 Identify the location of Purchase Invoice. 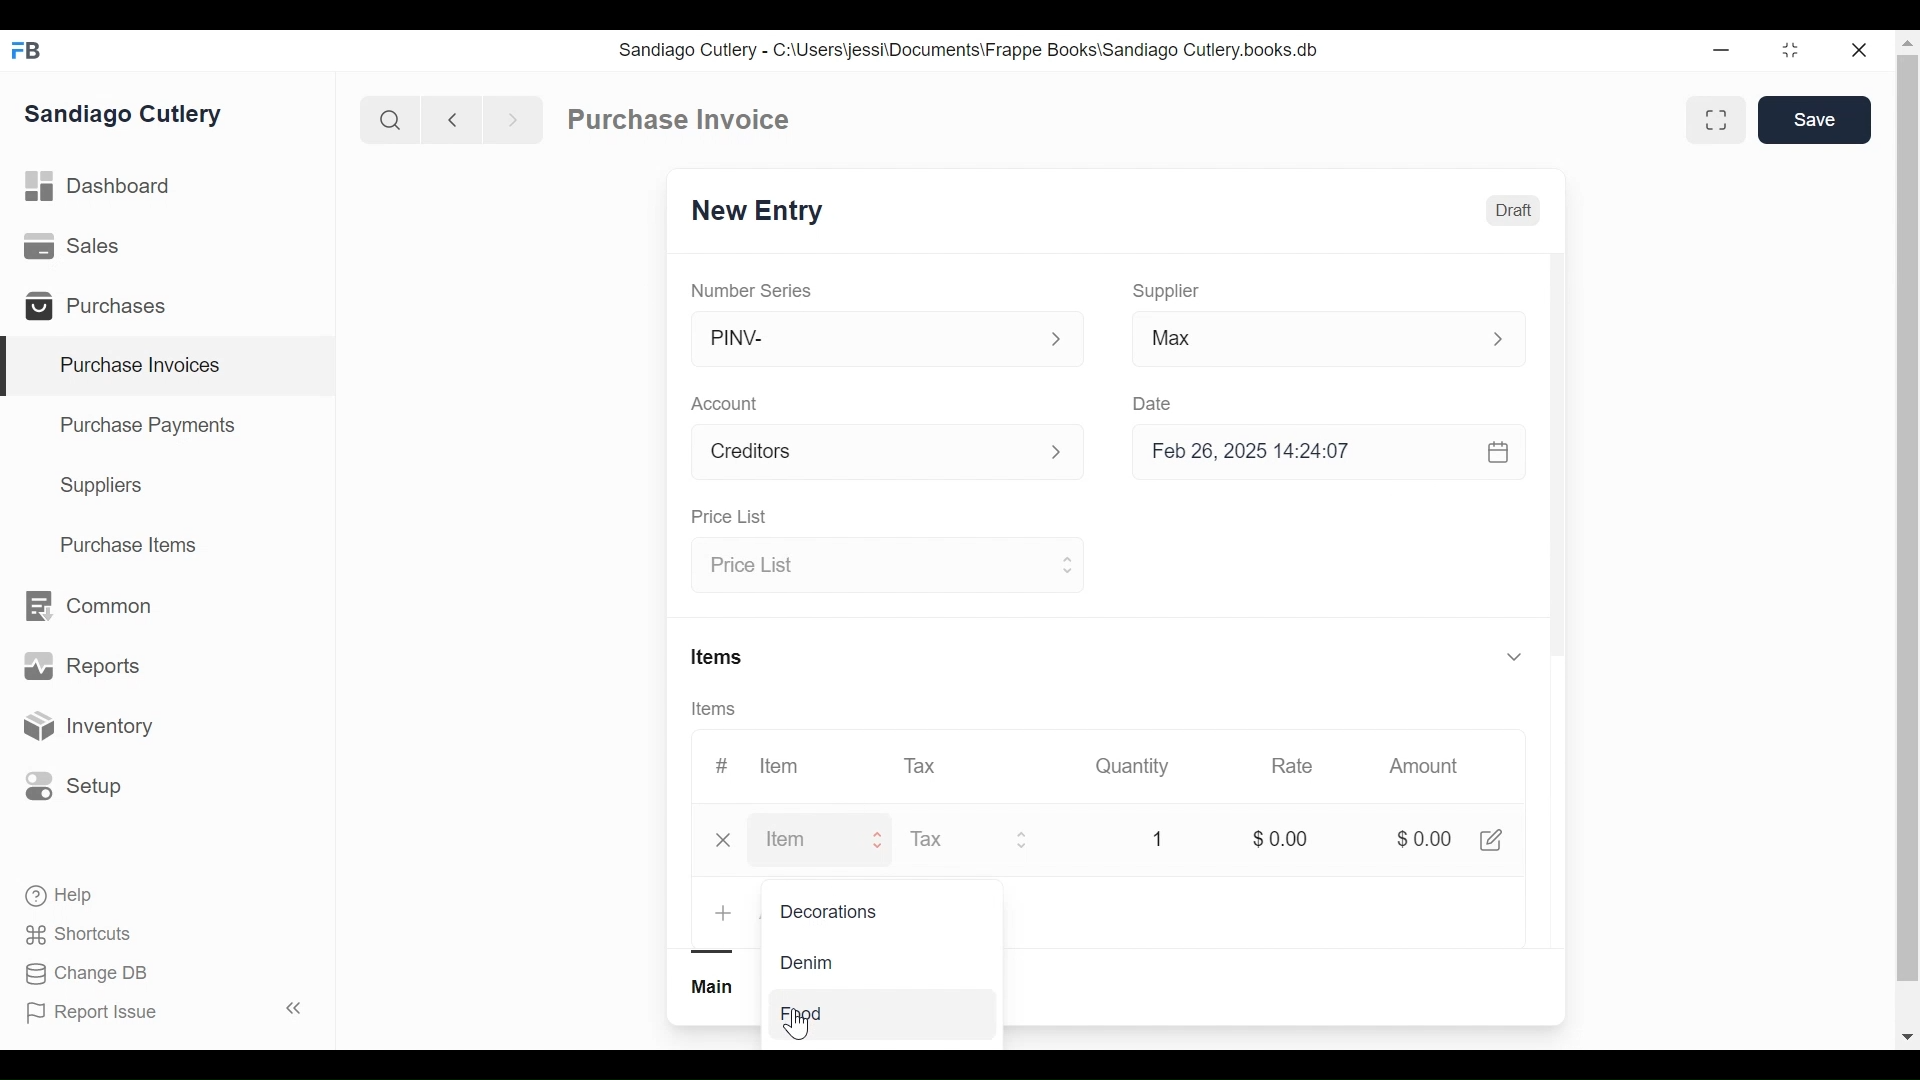
(681, 120).